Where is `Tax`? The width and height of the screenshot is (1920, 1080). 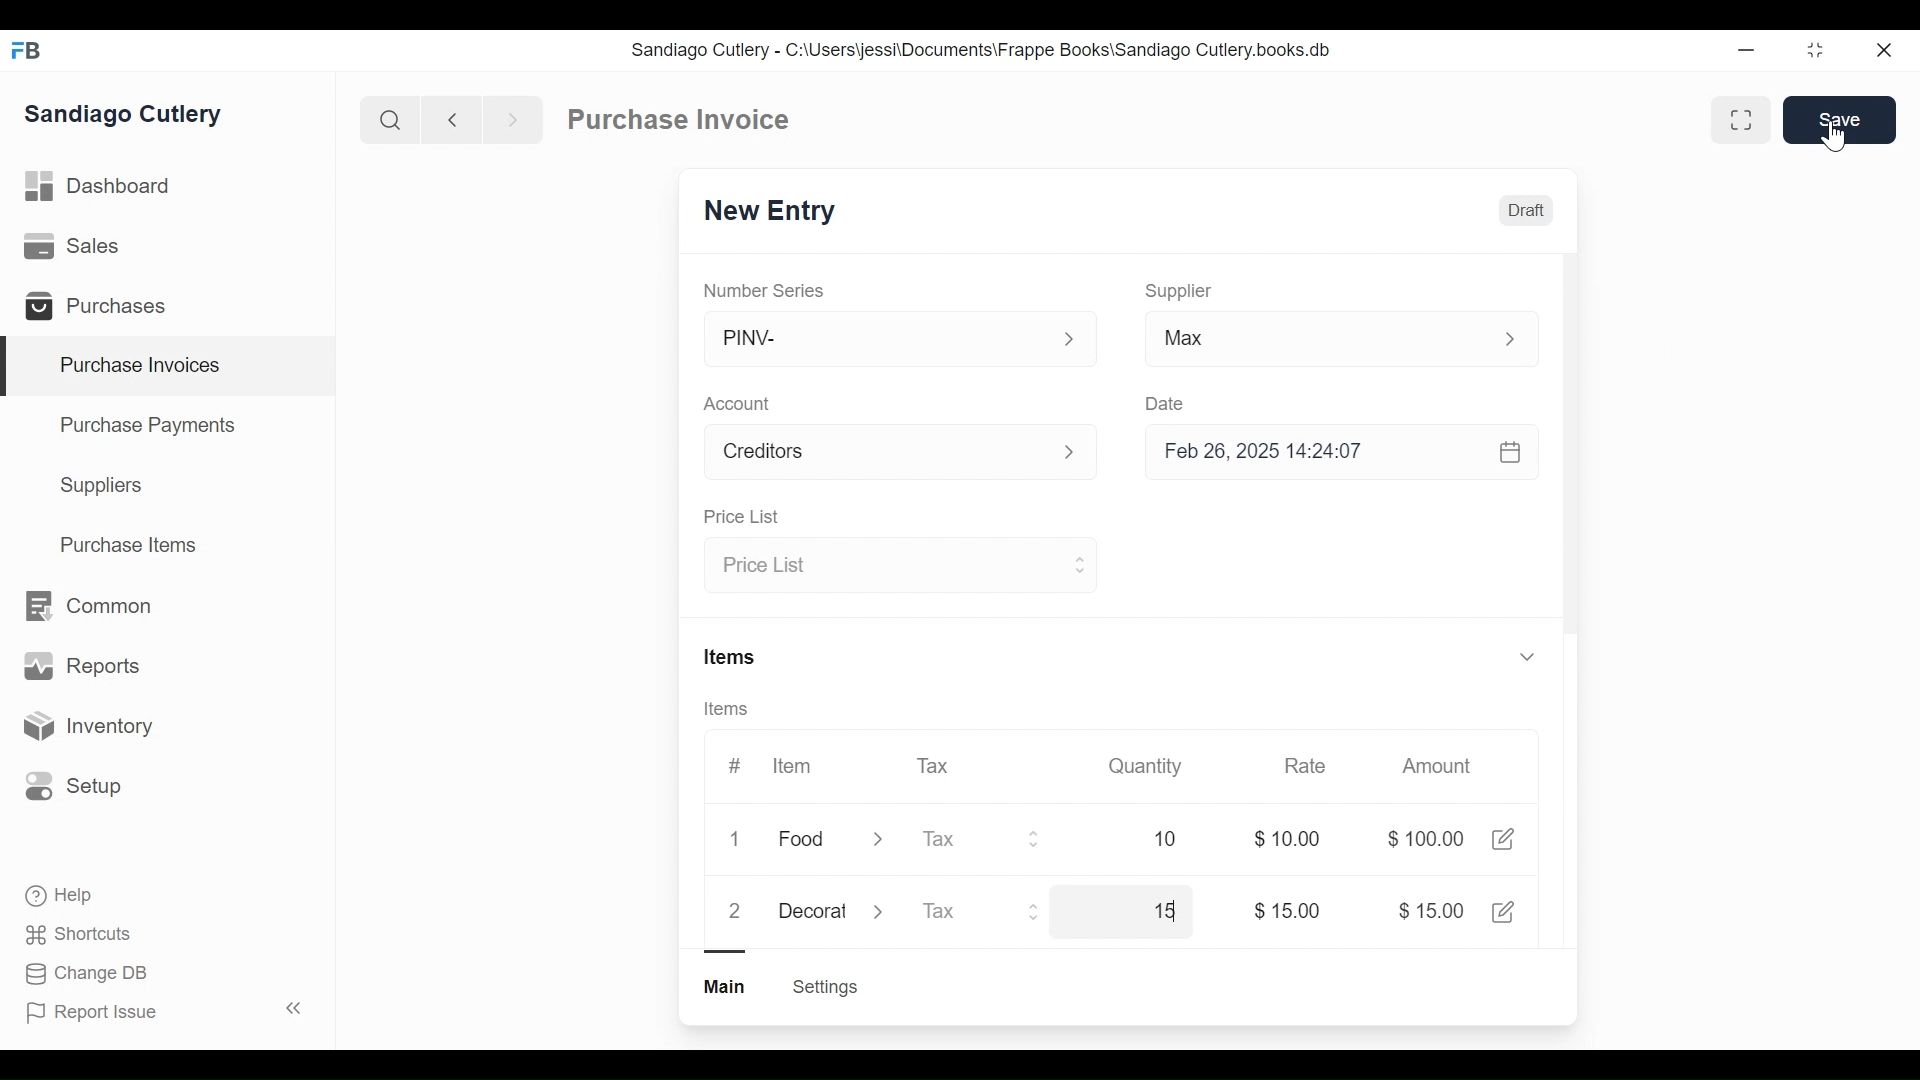
Tax is located at coordinates (962, 839).